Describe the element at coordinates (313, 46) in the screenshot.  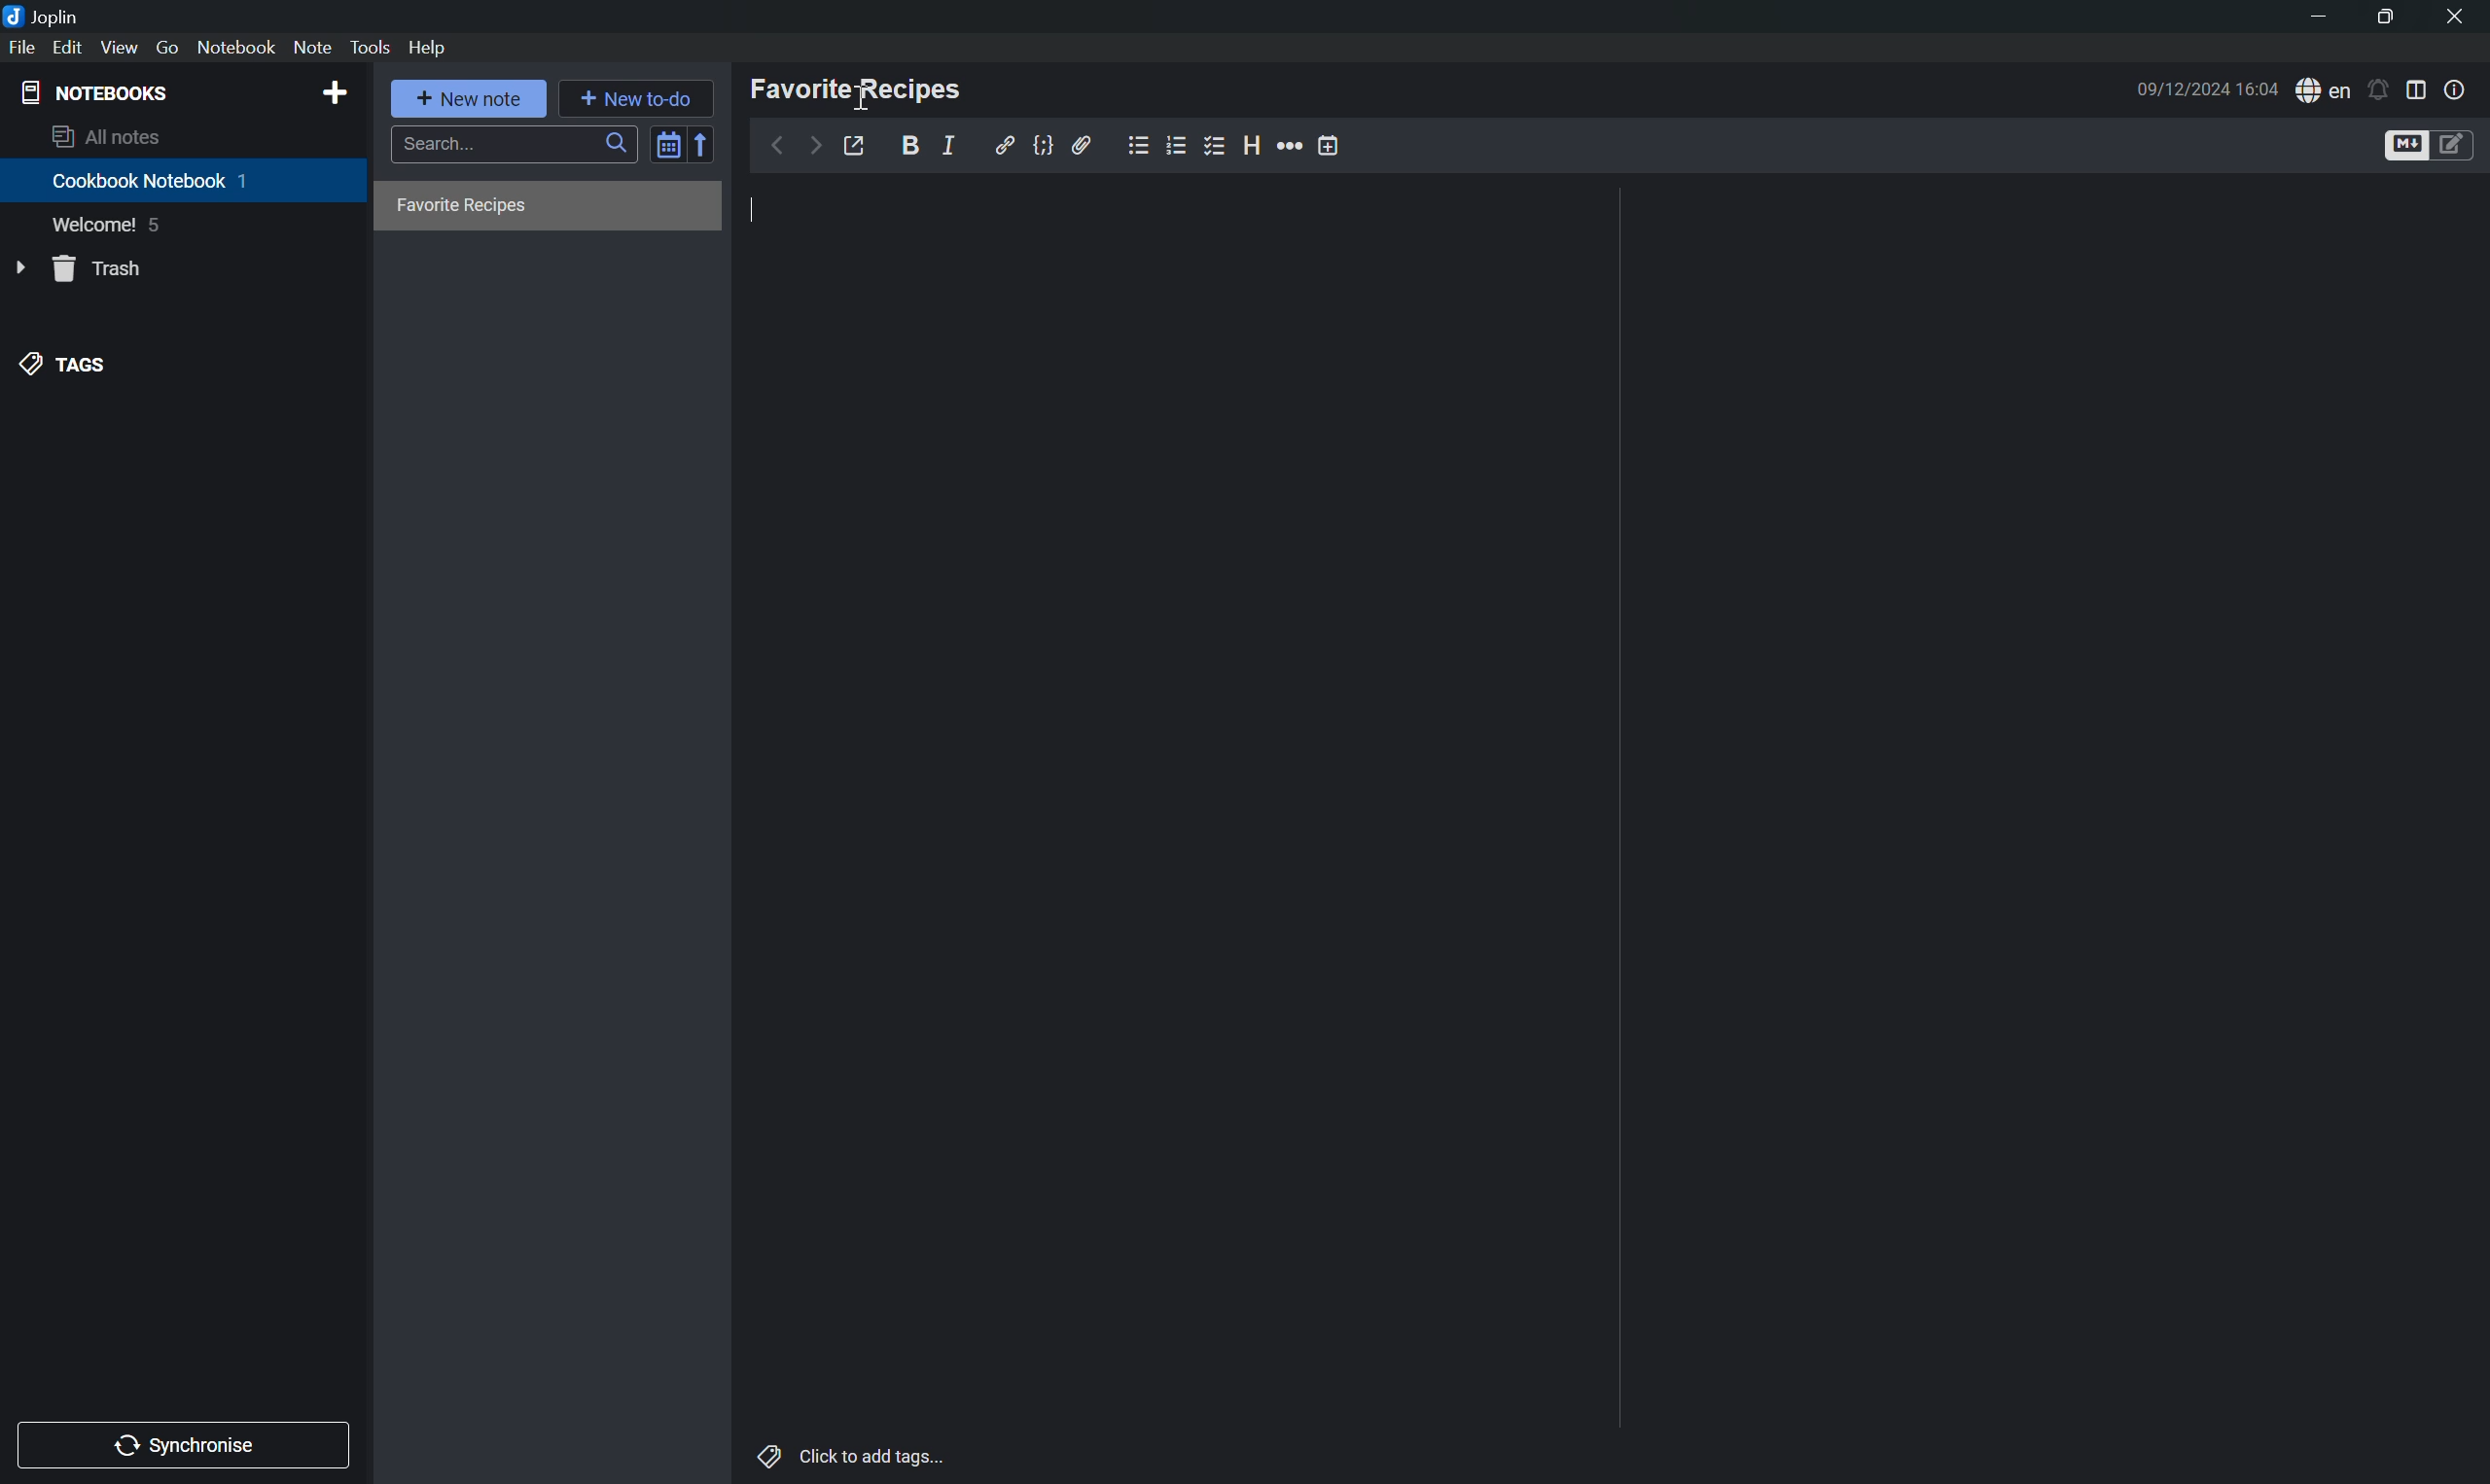
I see `Note` at that location.